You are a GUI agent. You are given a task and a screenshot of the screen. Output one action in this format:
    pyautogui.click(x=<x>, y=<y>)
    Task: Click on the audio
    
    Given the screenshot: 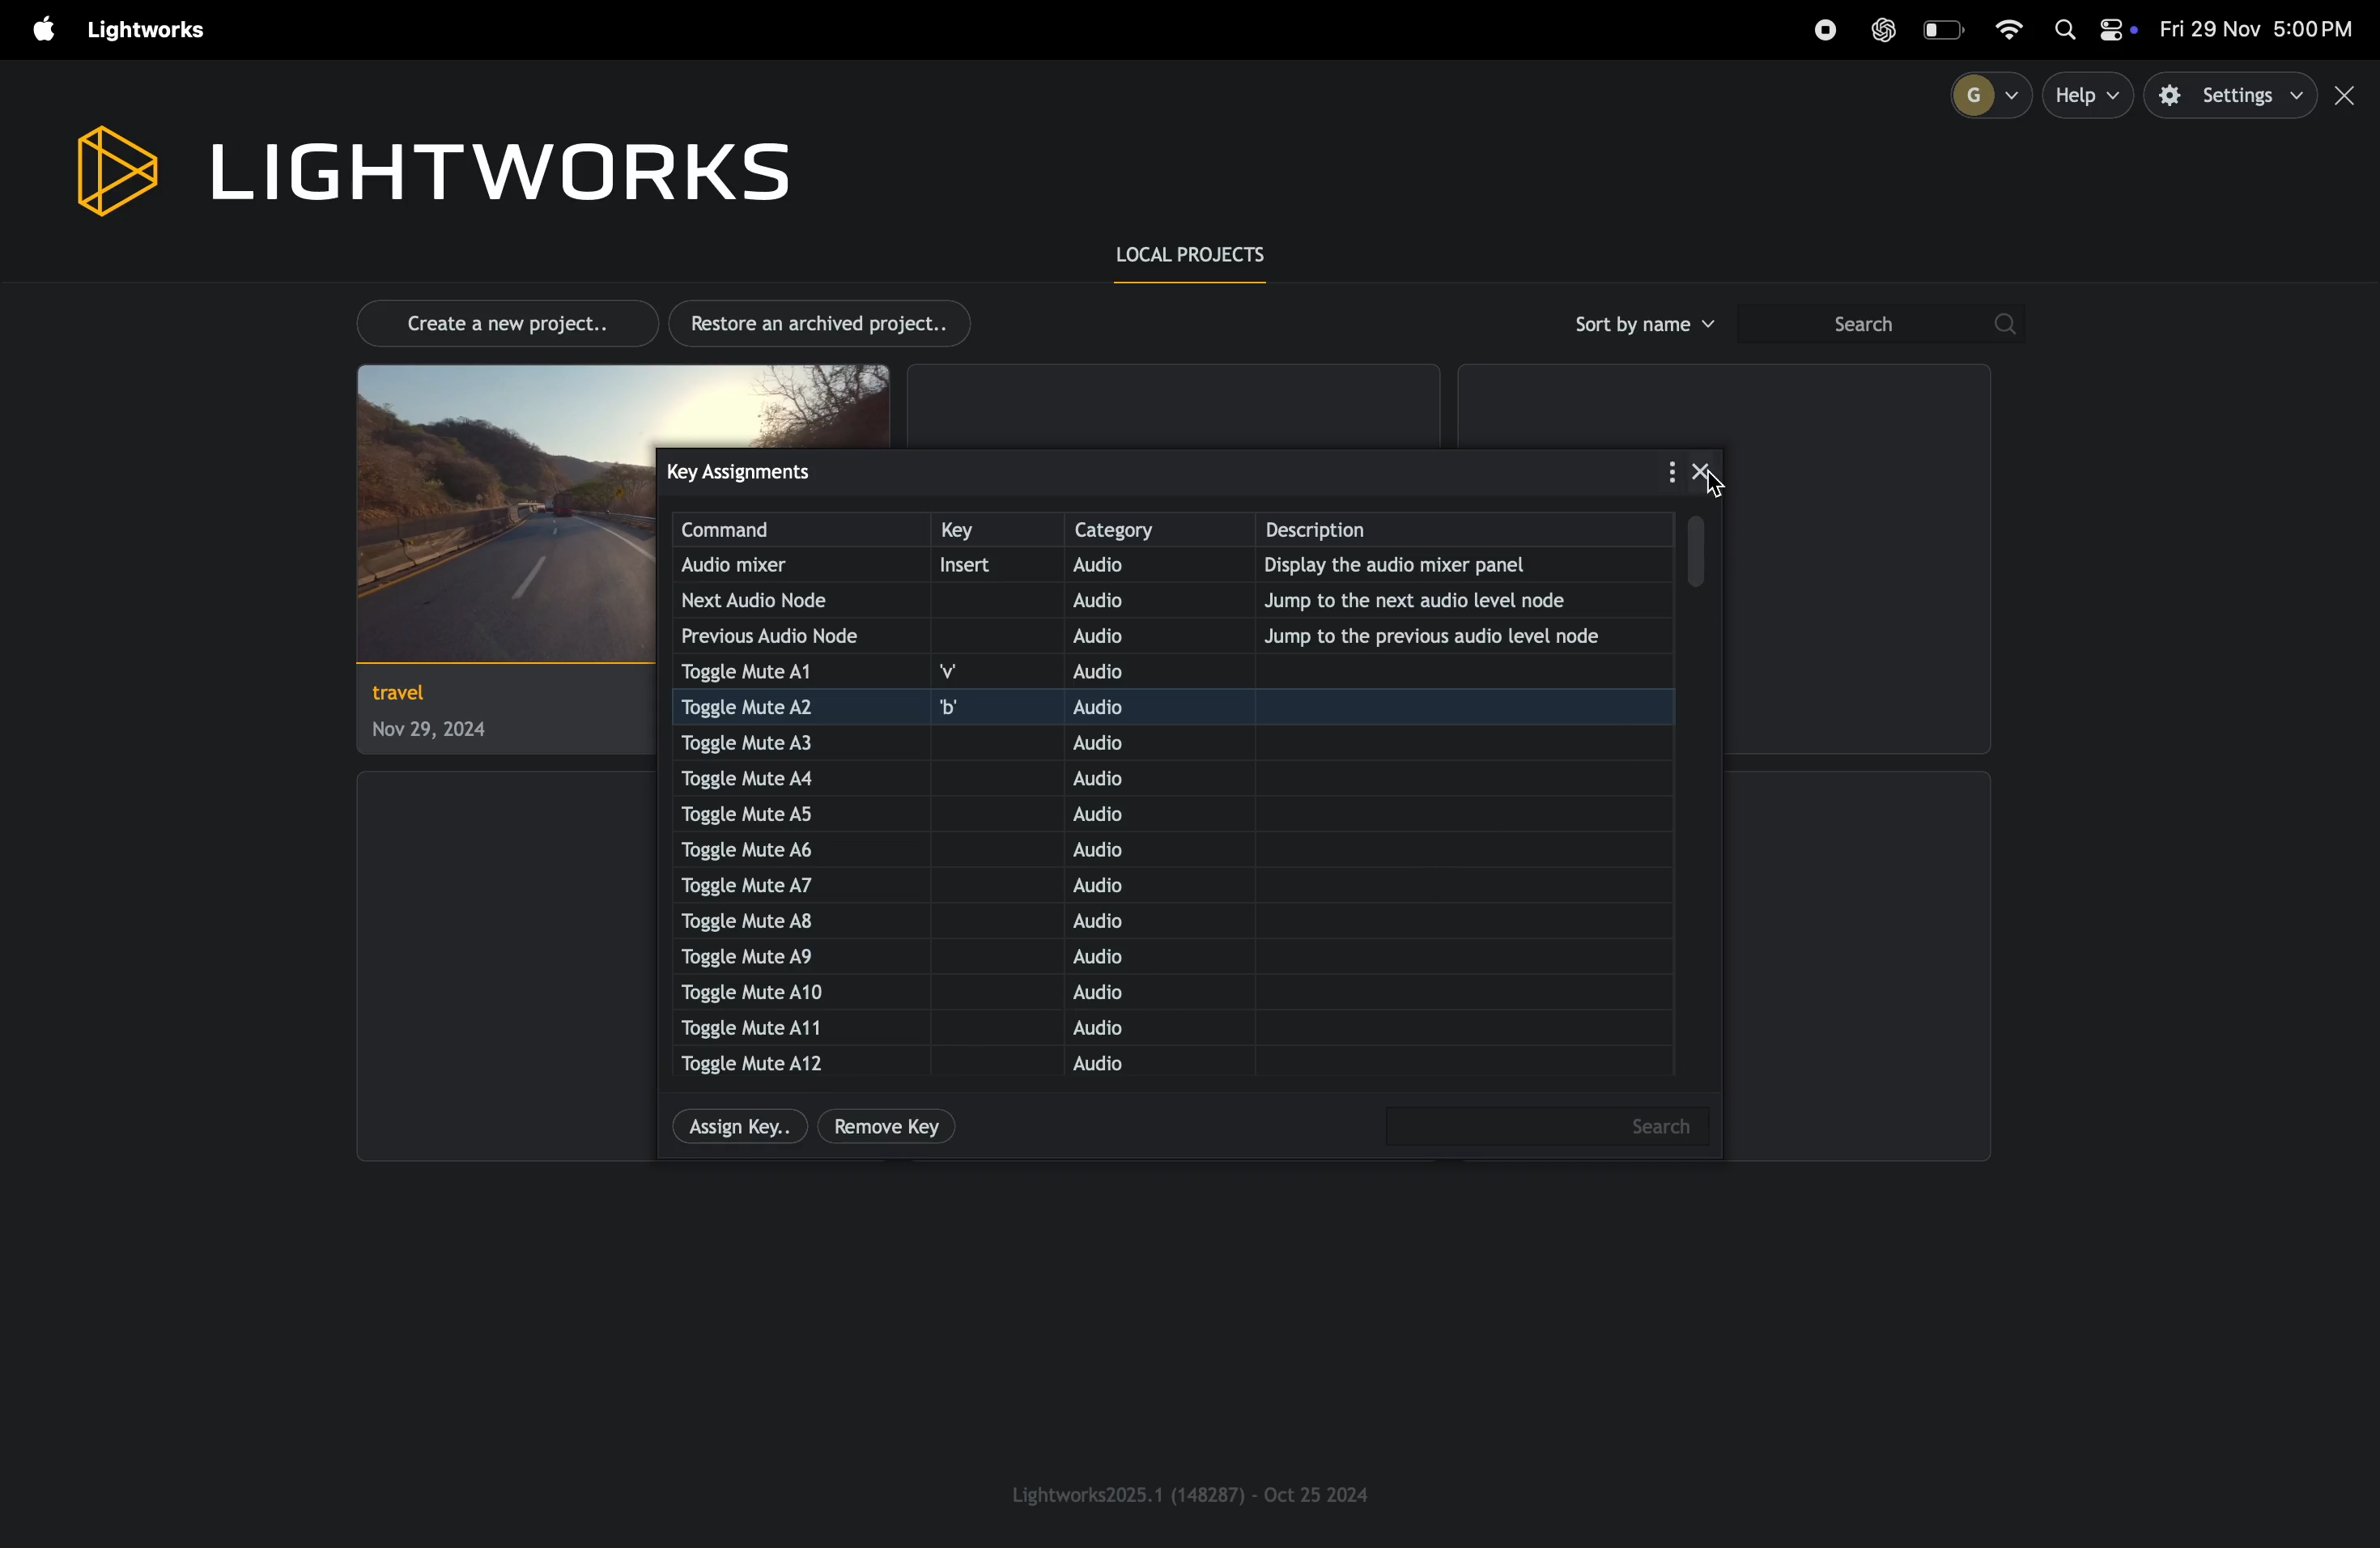 What is the action you would take?
    pyautogui.click(x=1131, y=600)
    